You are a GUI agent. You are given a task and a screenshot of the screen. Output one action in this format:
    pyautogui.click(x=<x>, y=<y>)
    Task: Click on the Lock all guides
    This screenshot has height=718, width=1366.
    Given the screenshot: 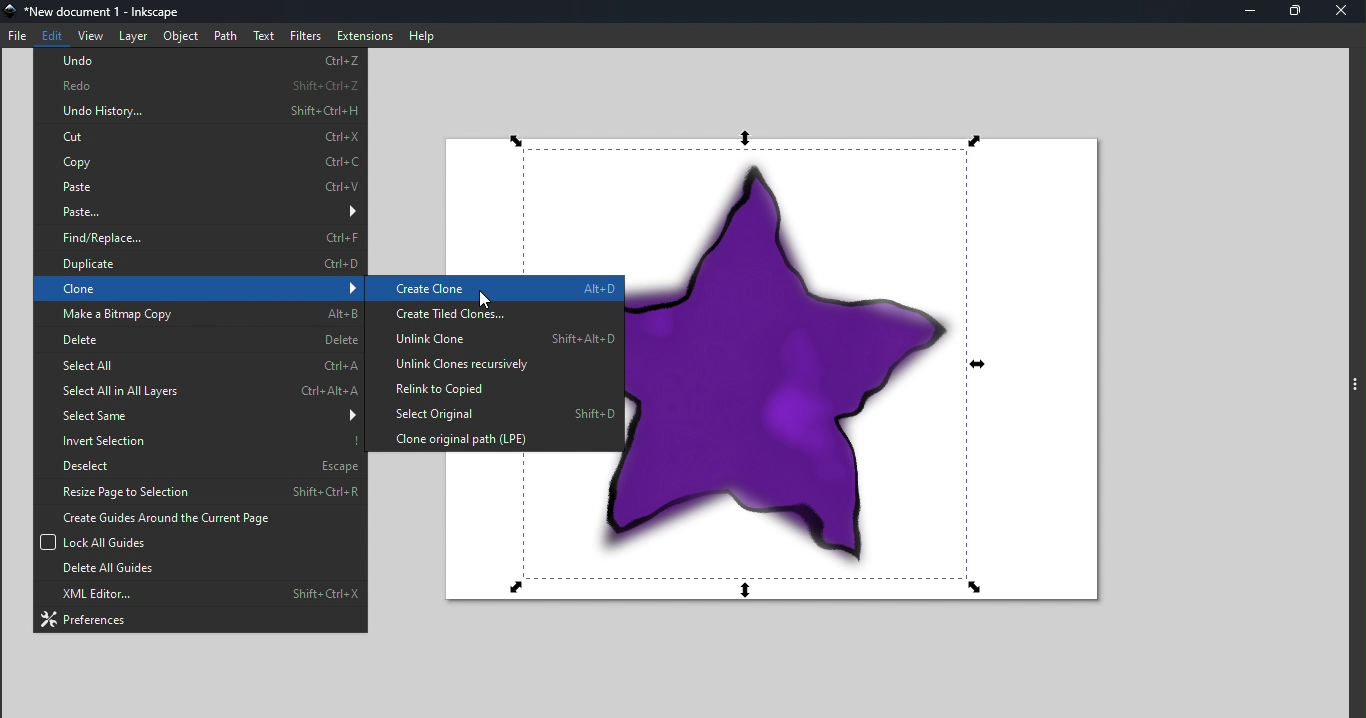 What is the action you would take?
    pyautogui.click(x=196, y=542)
    